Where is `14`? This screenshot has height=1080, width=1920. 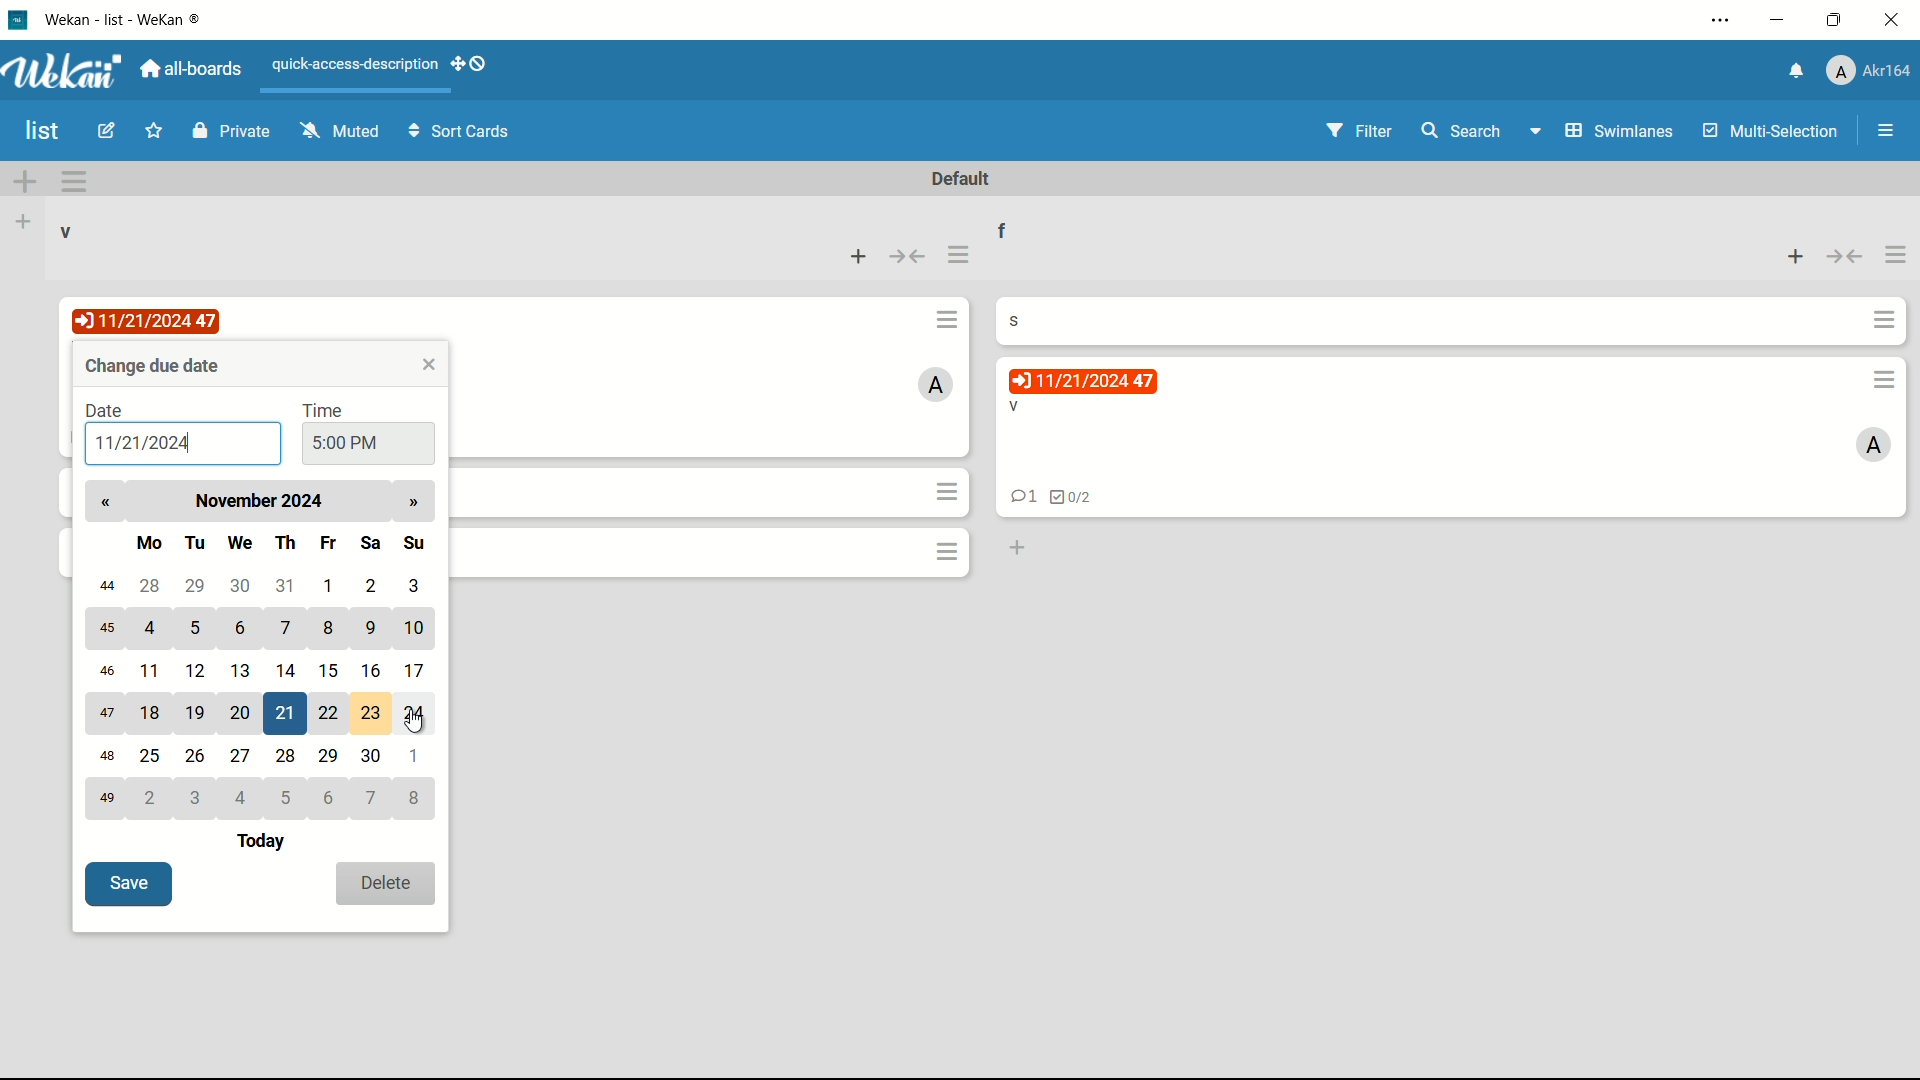
14 is located at coordinates (286, 667).